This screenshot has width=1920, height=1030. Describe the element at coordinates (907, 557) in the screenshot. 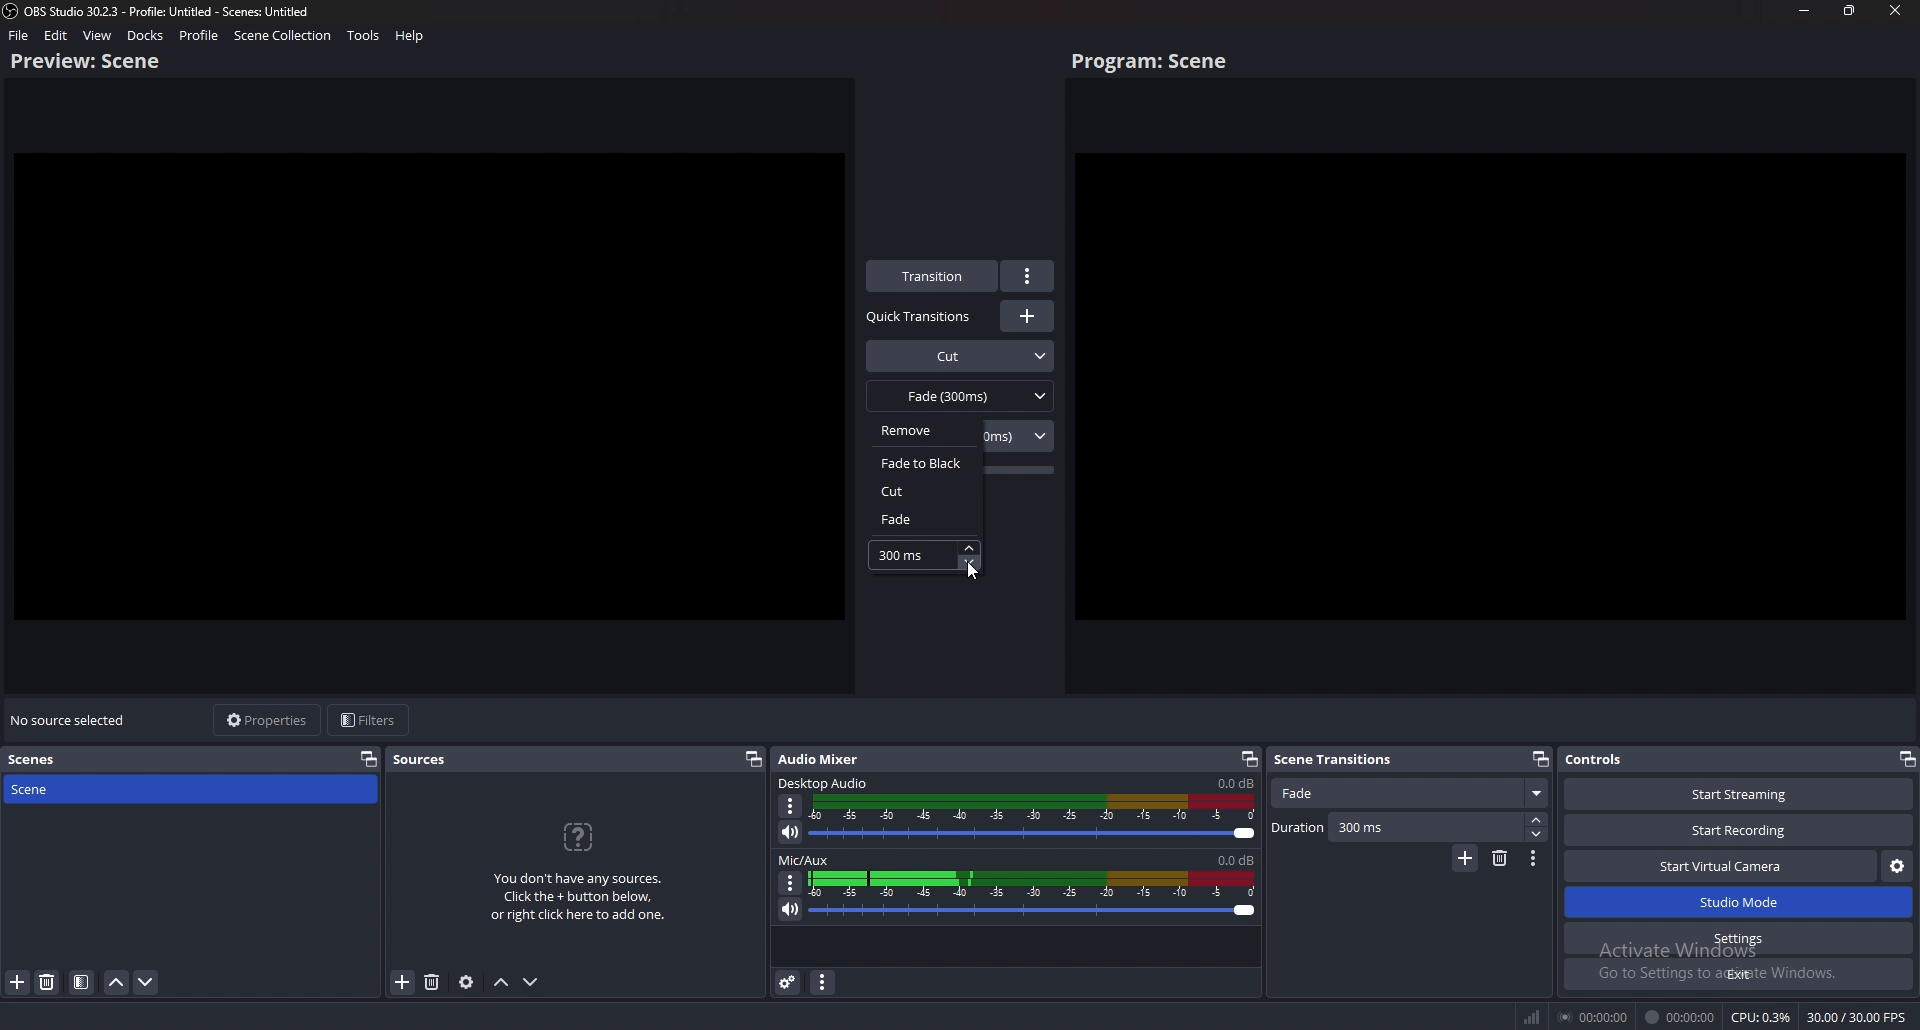

I see `fade timer` at that location.